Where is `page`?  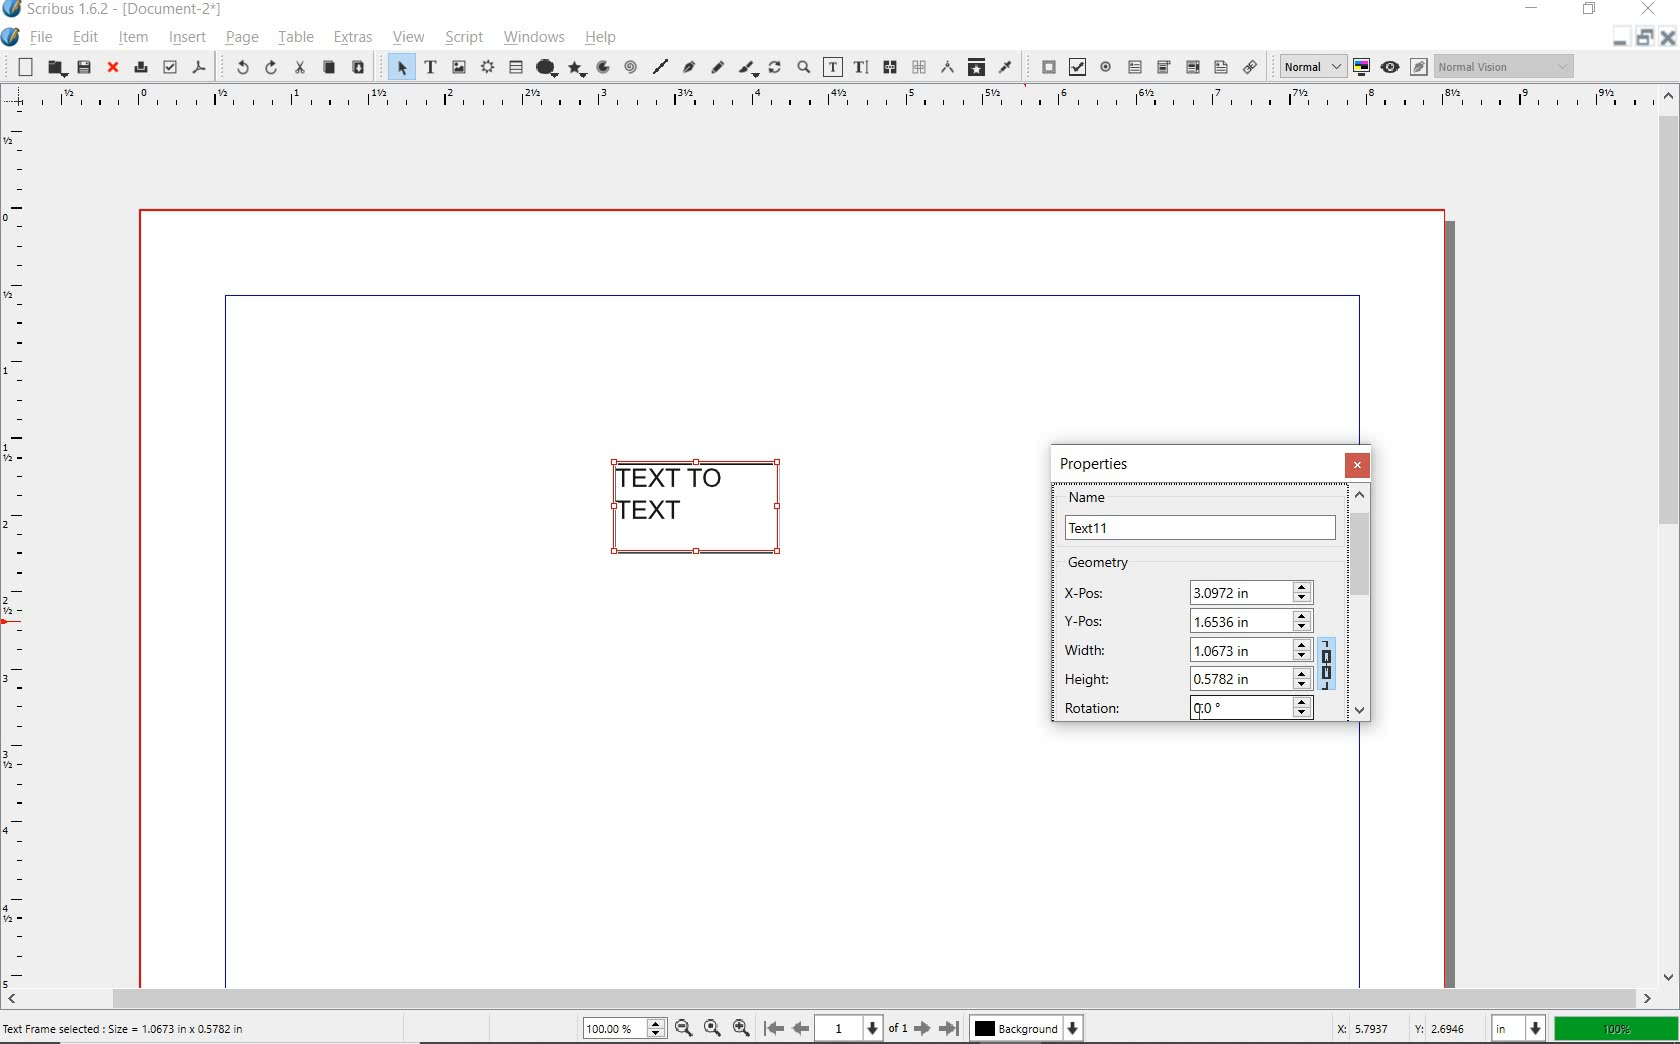
page is located at coordinates (241, 40).